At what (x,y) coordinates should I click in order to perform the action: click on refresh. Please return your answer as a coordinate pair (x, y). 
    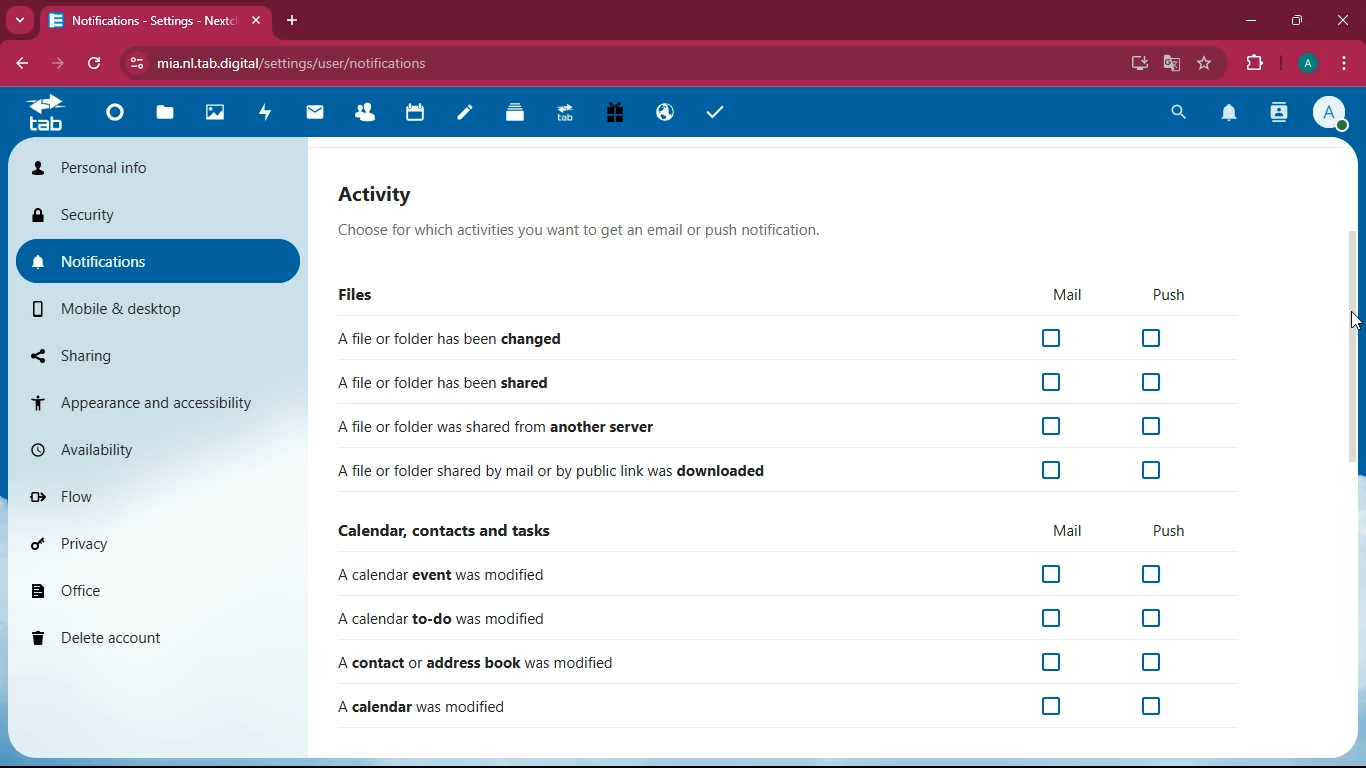
    Looking at the image, I should click on (96, 62).